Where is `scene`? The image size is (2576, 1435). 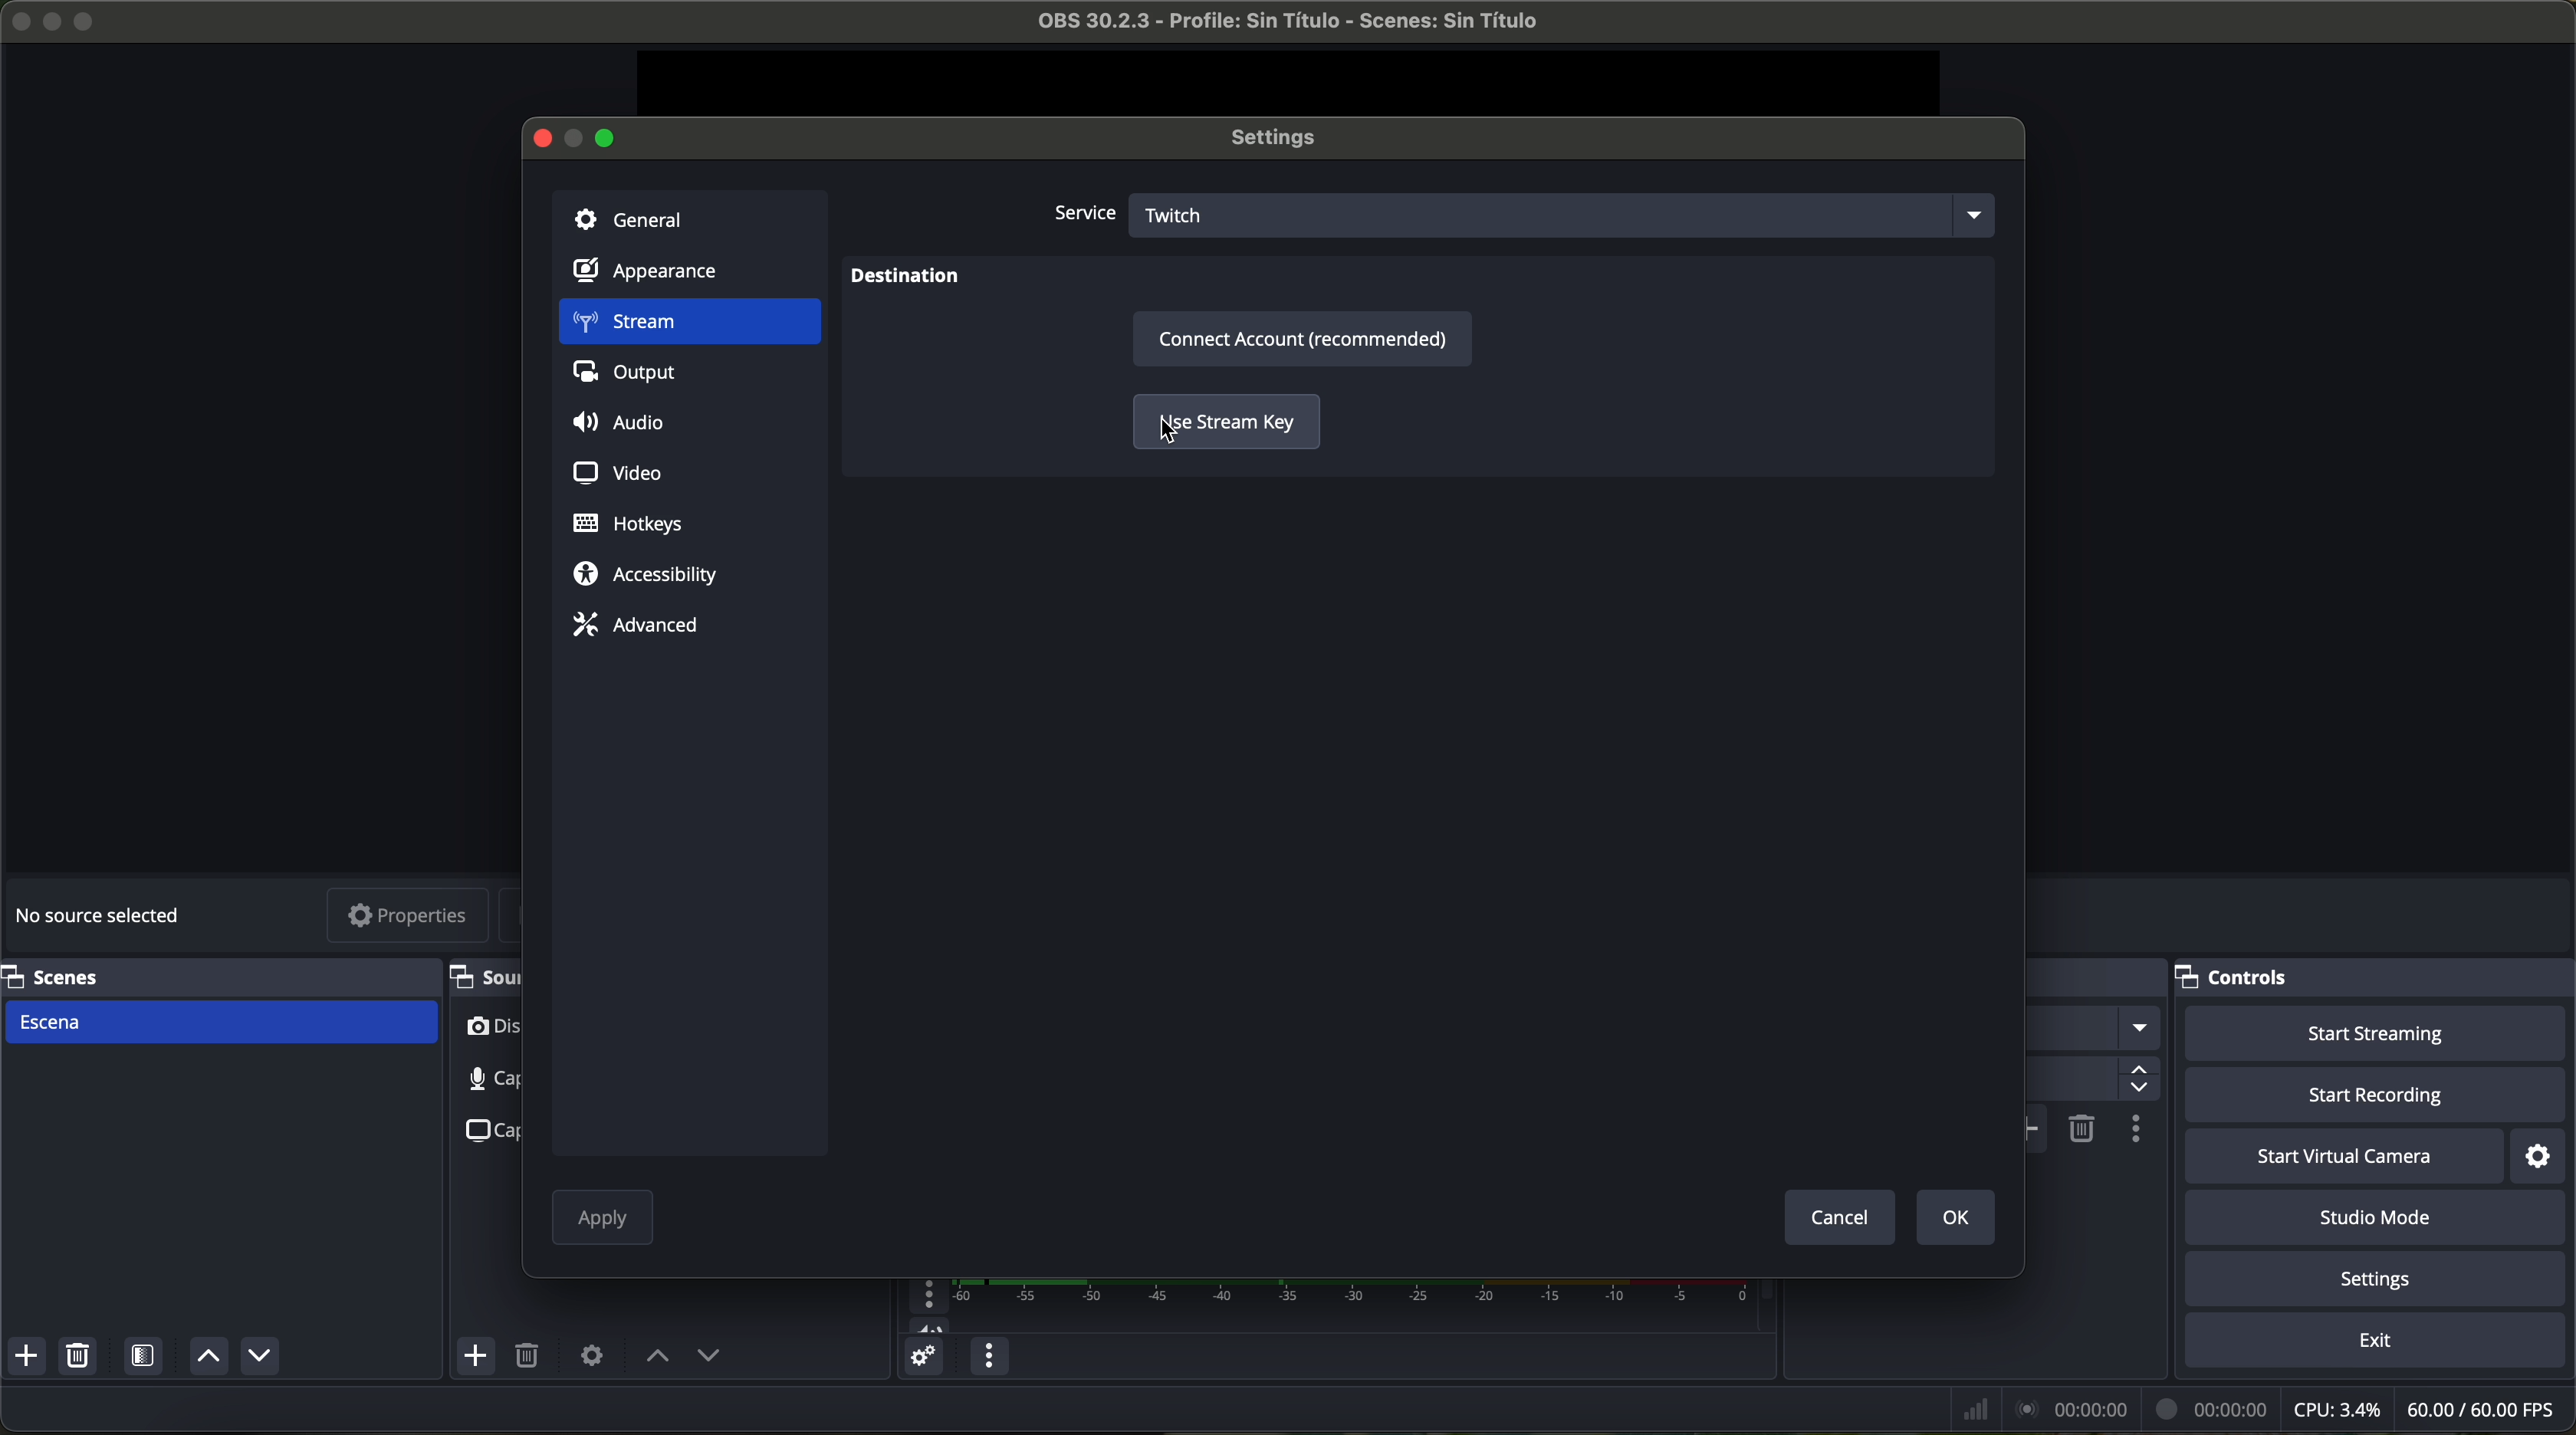 scene is located at coordinates (222, 1022).